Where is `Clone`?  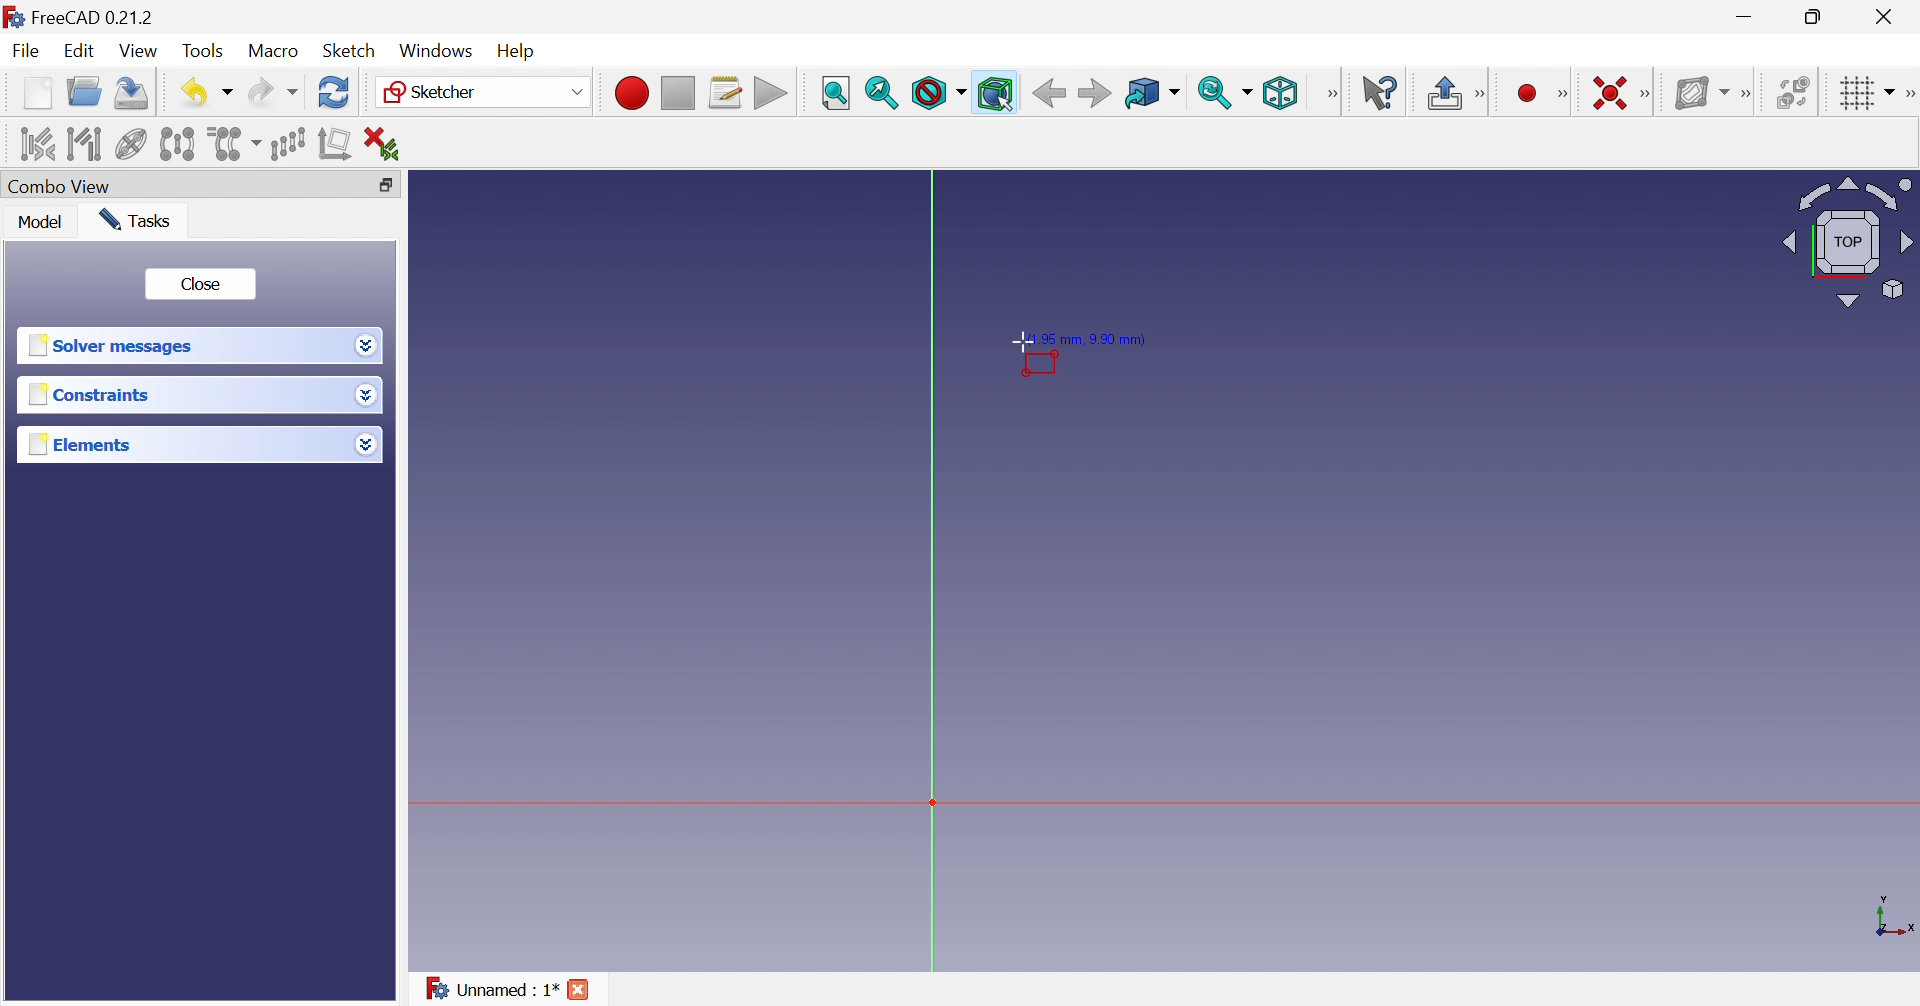 Clone is located at coordinates (232, 145).